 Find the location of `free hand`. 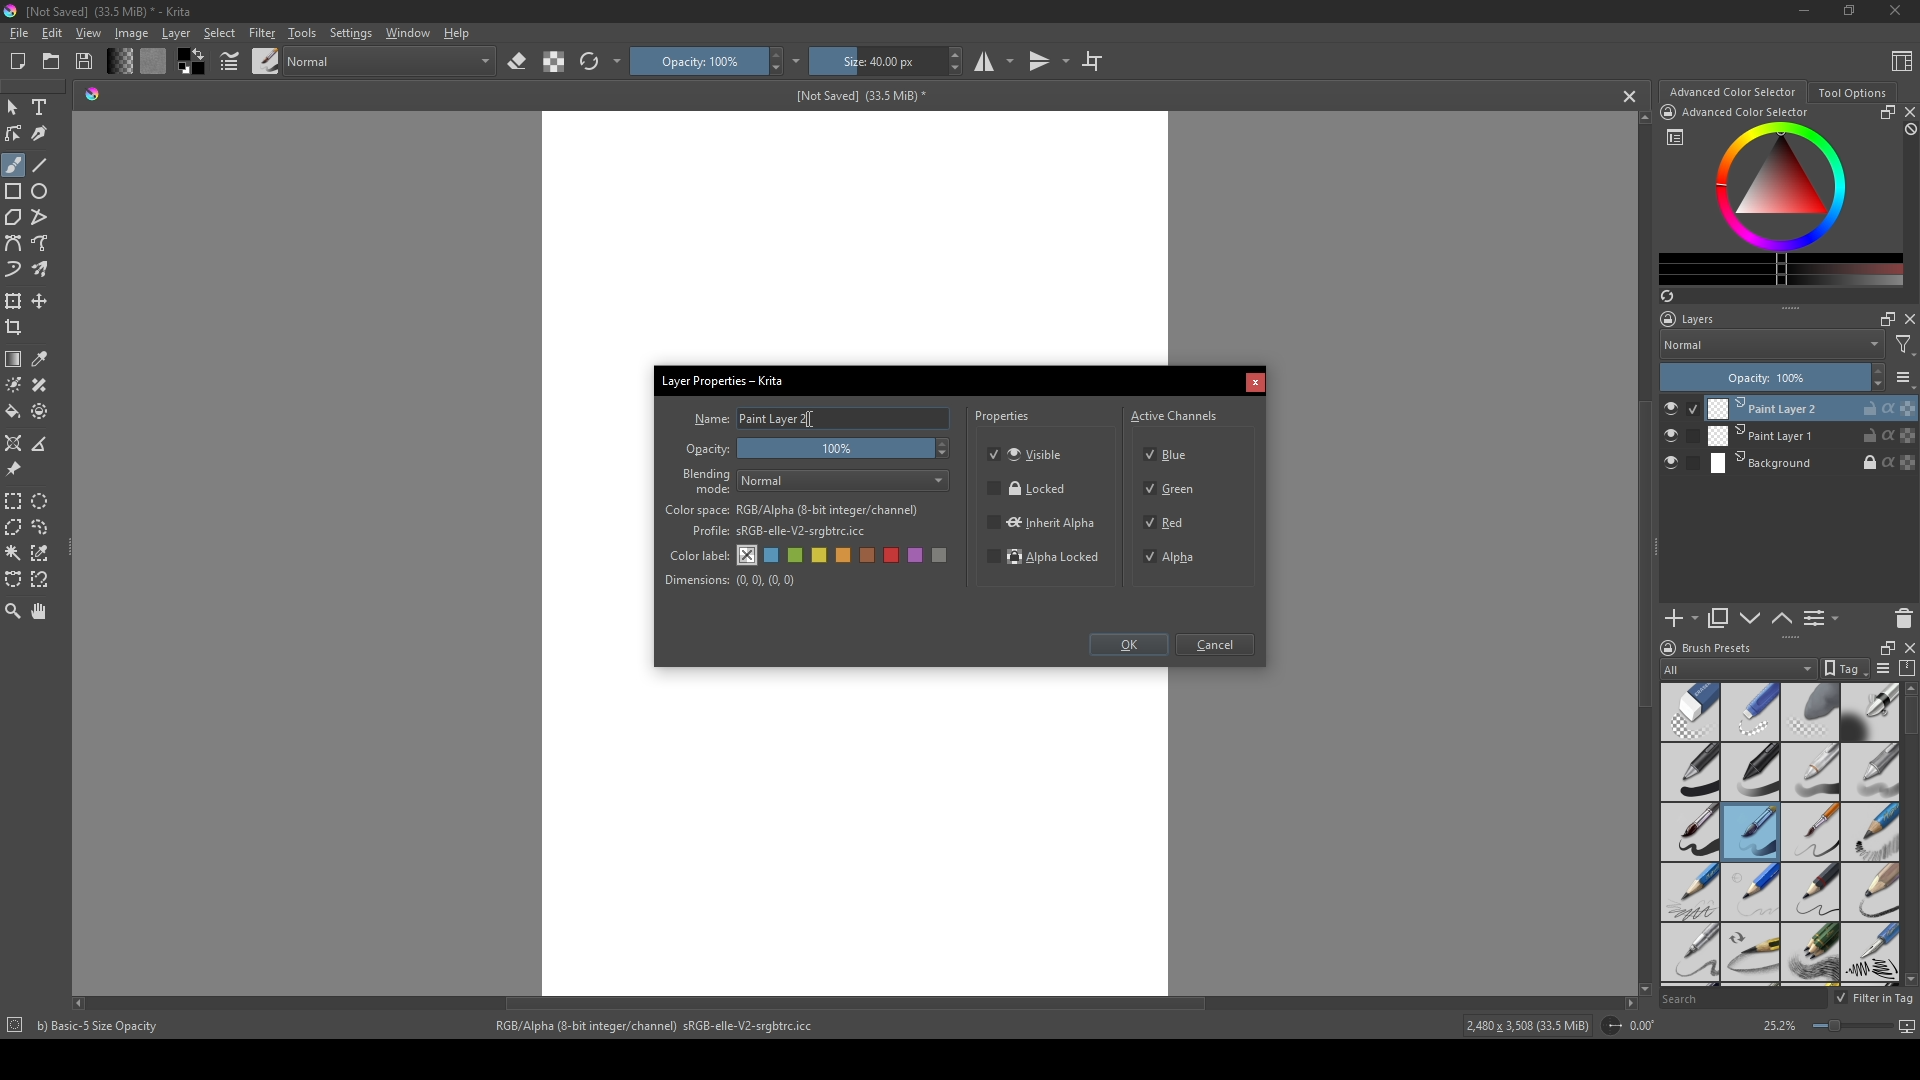

free hand is located at coordinates (42, 244).